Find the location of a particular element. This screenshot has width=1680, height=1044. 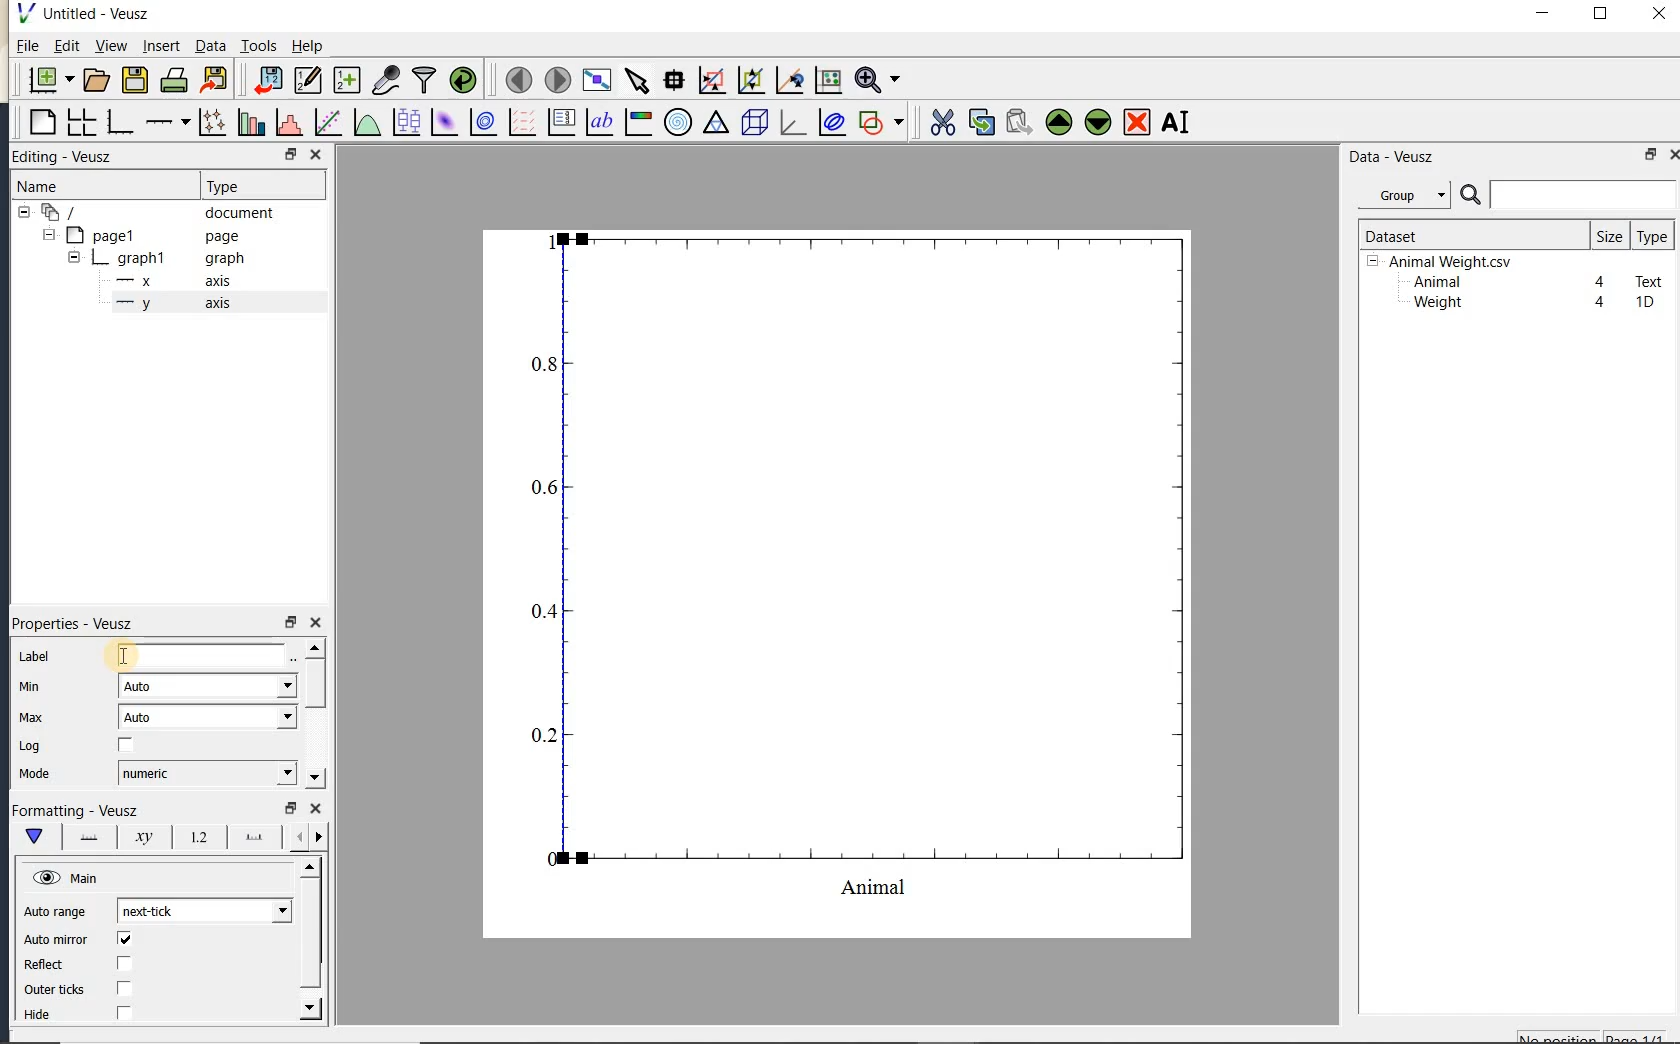

Edit is located at coordinates (63, 48).